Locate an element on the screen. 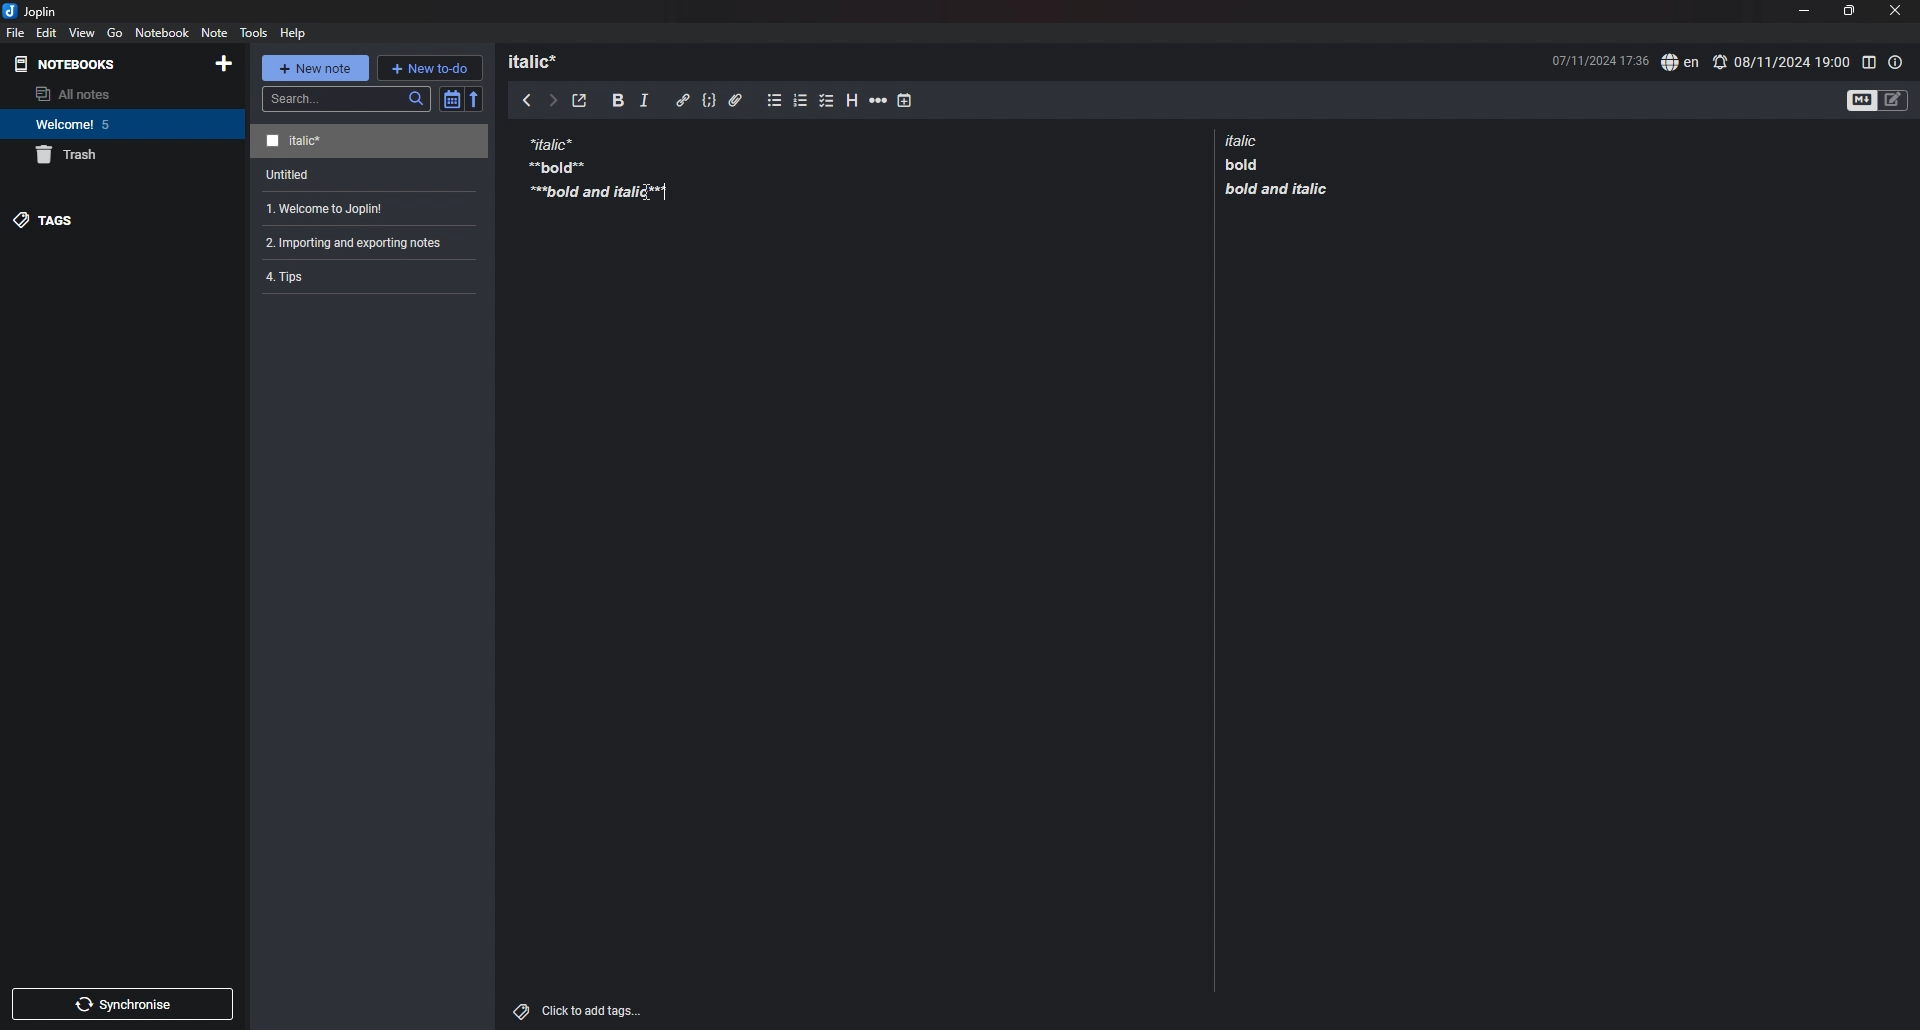 The image size is (1920, 1030). toggle editor layout is located at coordinates (1868, 62).